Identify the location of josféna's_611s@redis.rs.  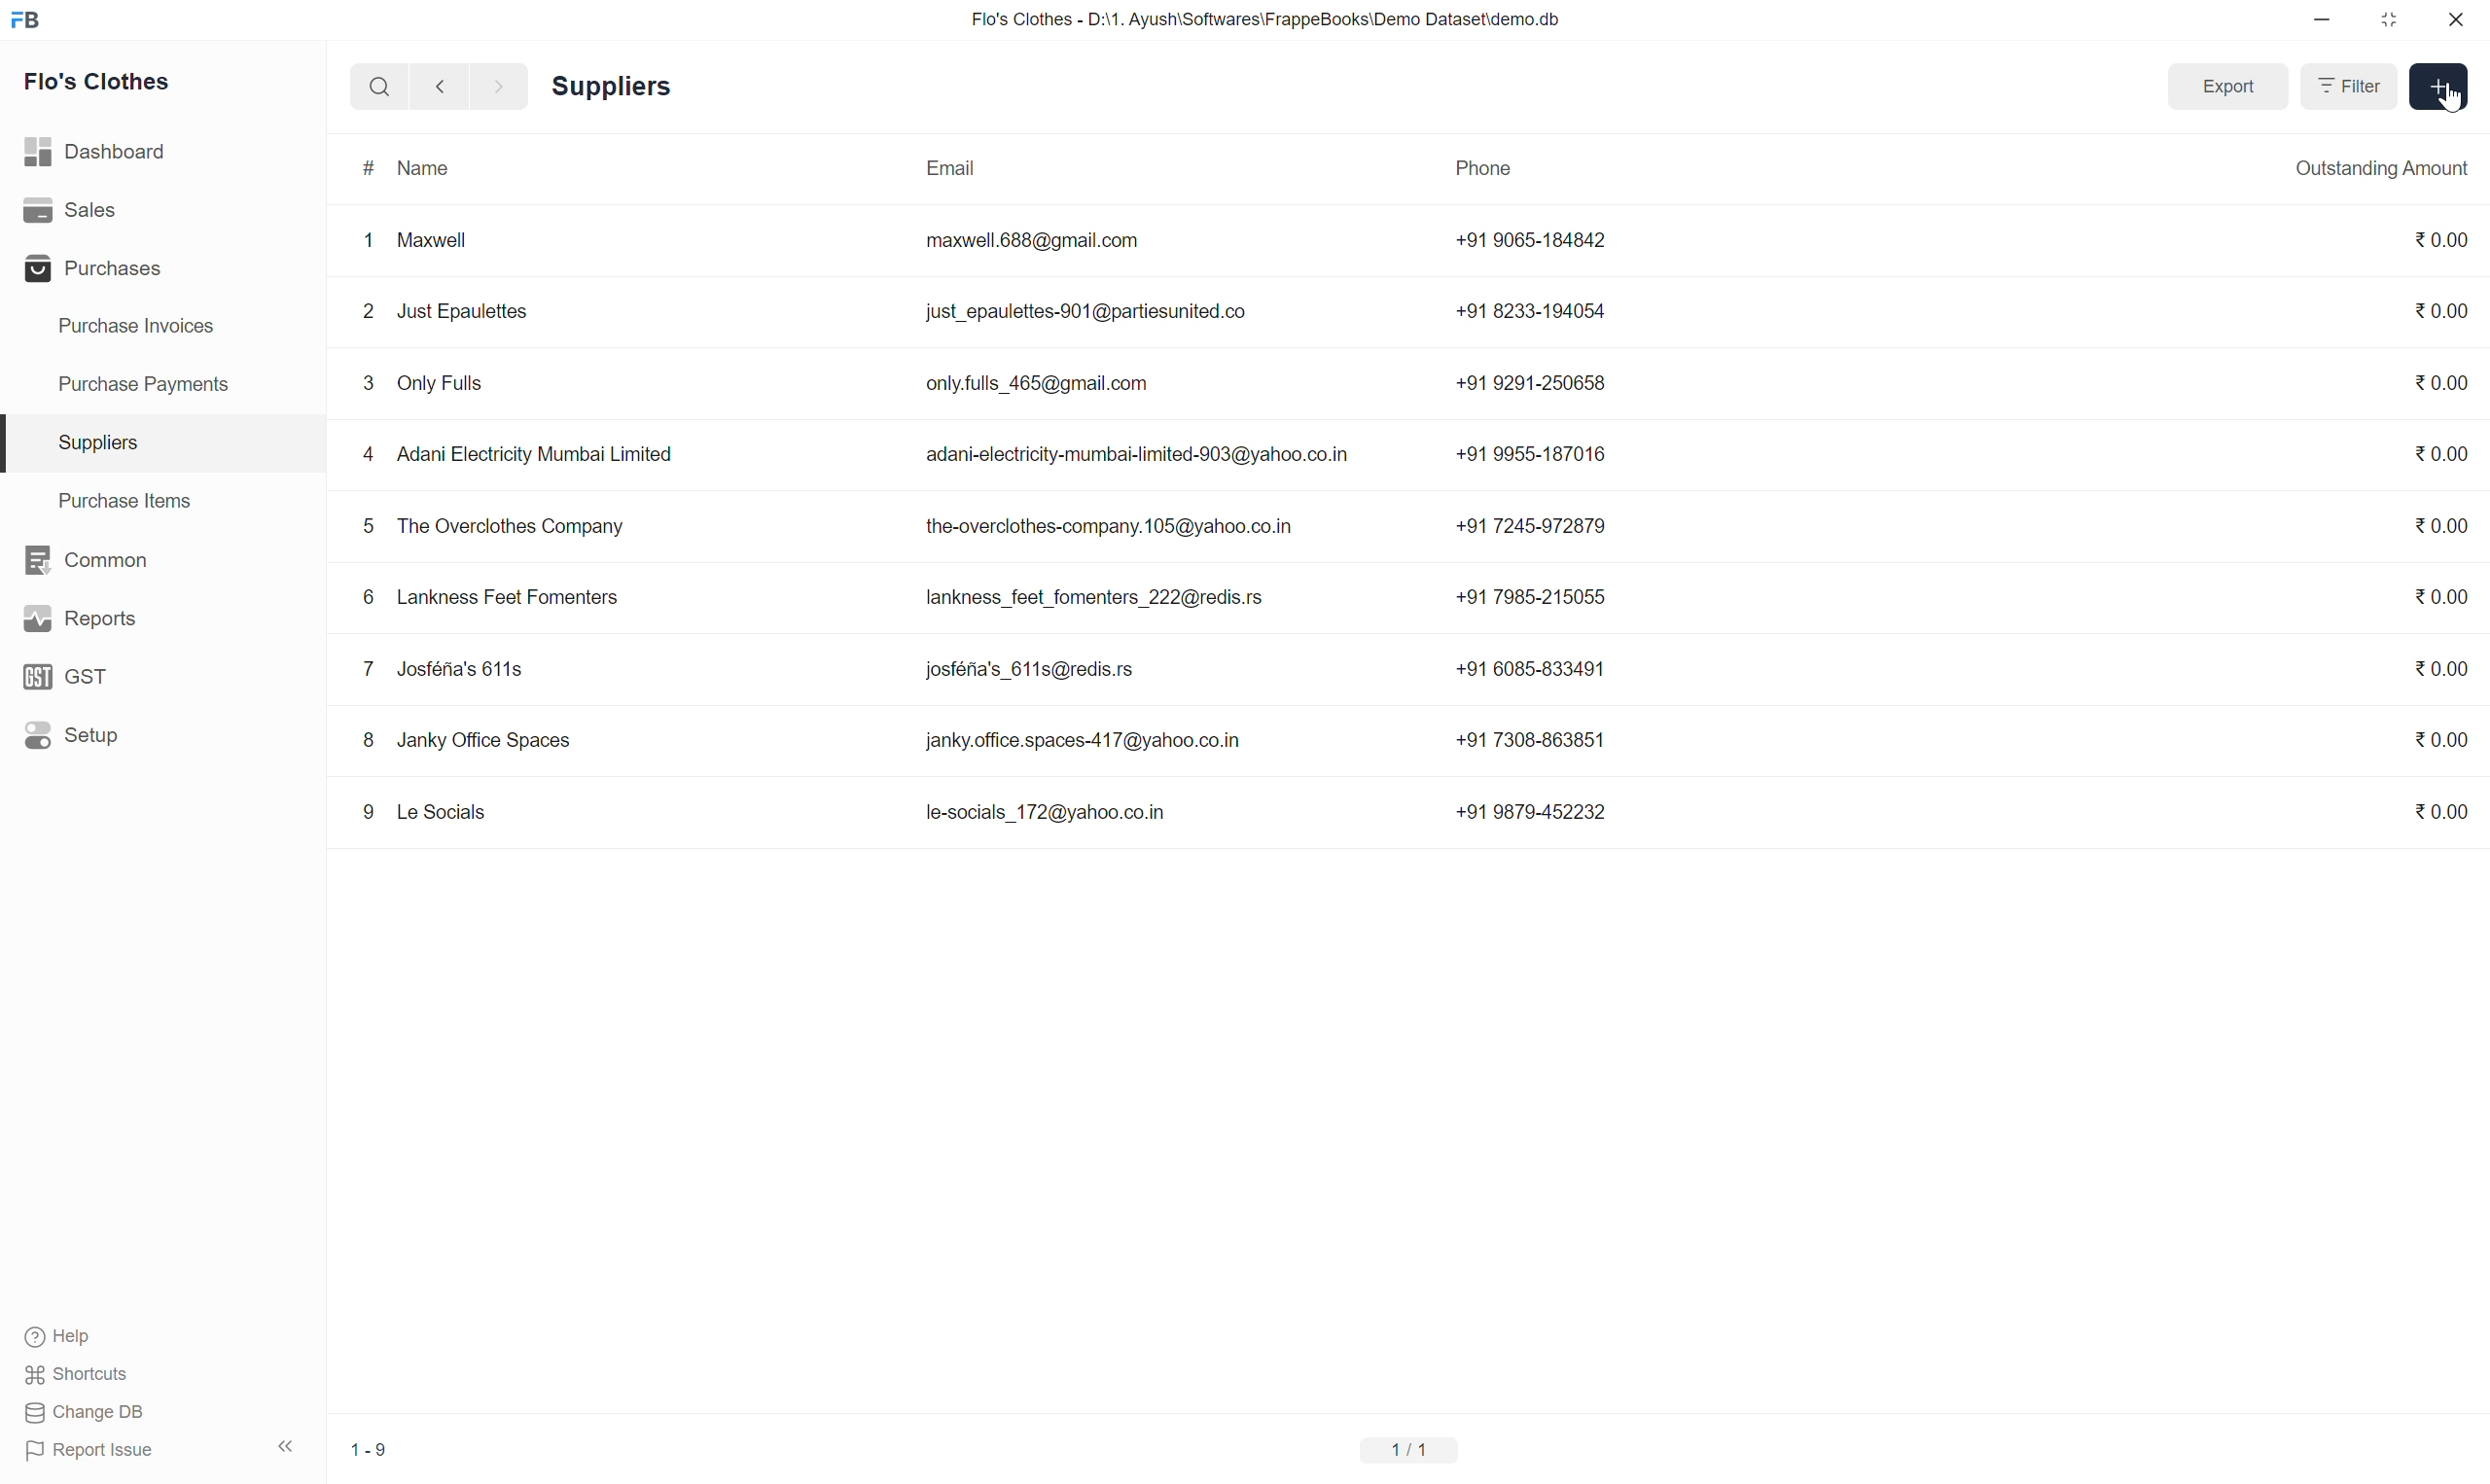
(1028, 672).